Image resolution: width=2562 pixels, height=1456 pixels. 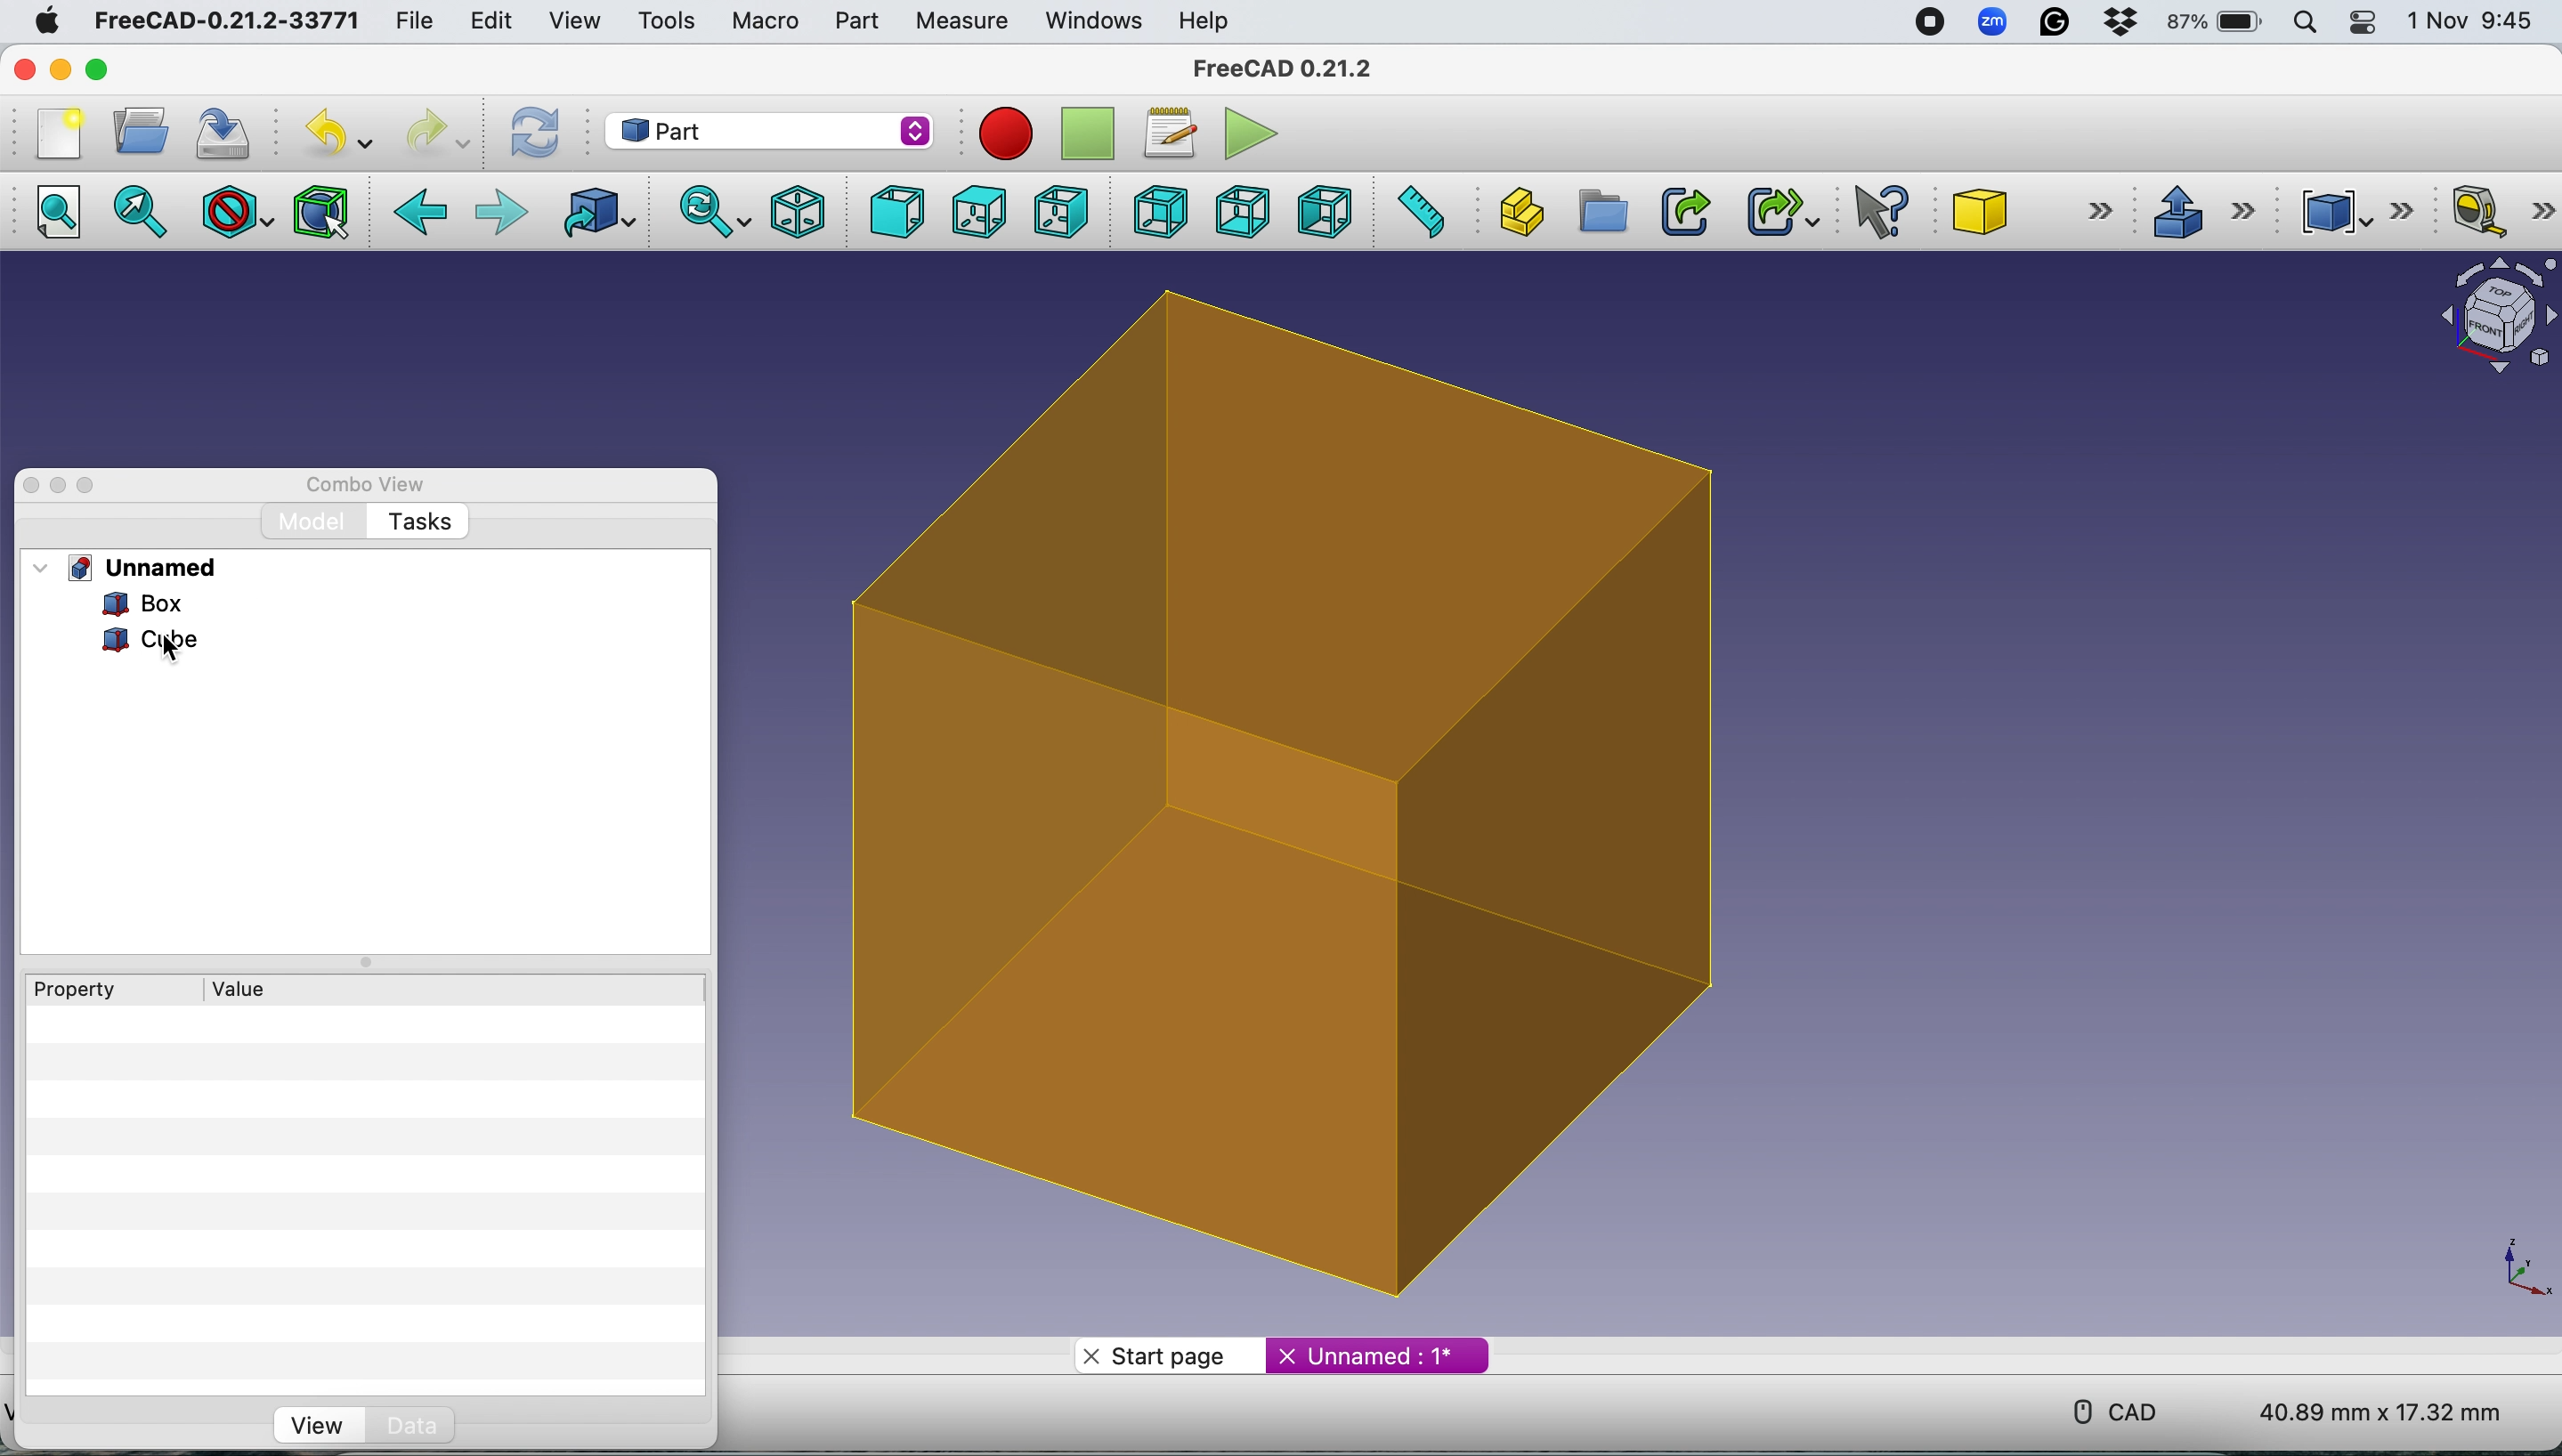 I want to click on Maximise, so click(x=89, y=486).